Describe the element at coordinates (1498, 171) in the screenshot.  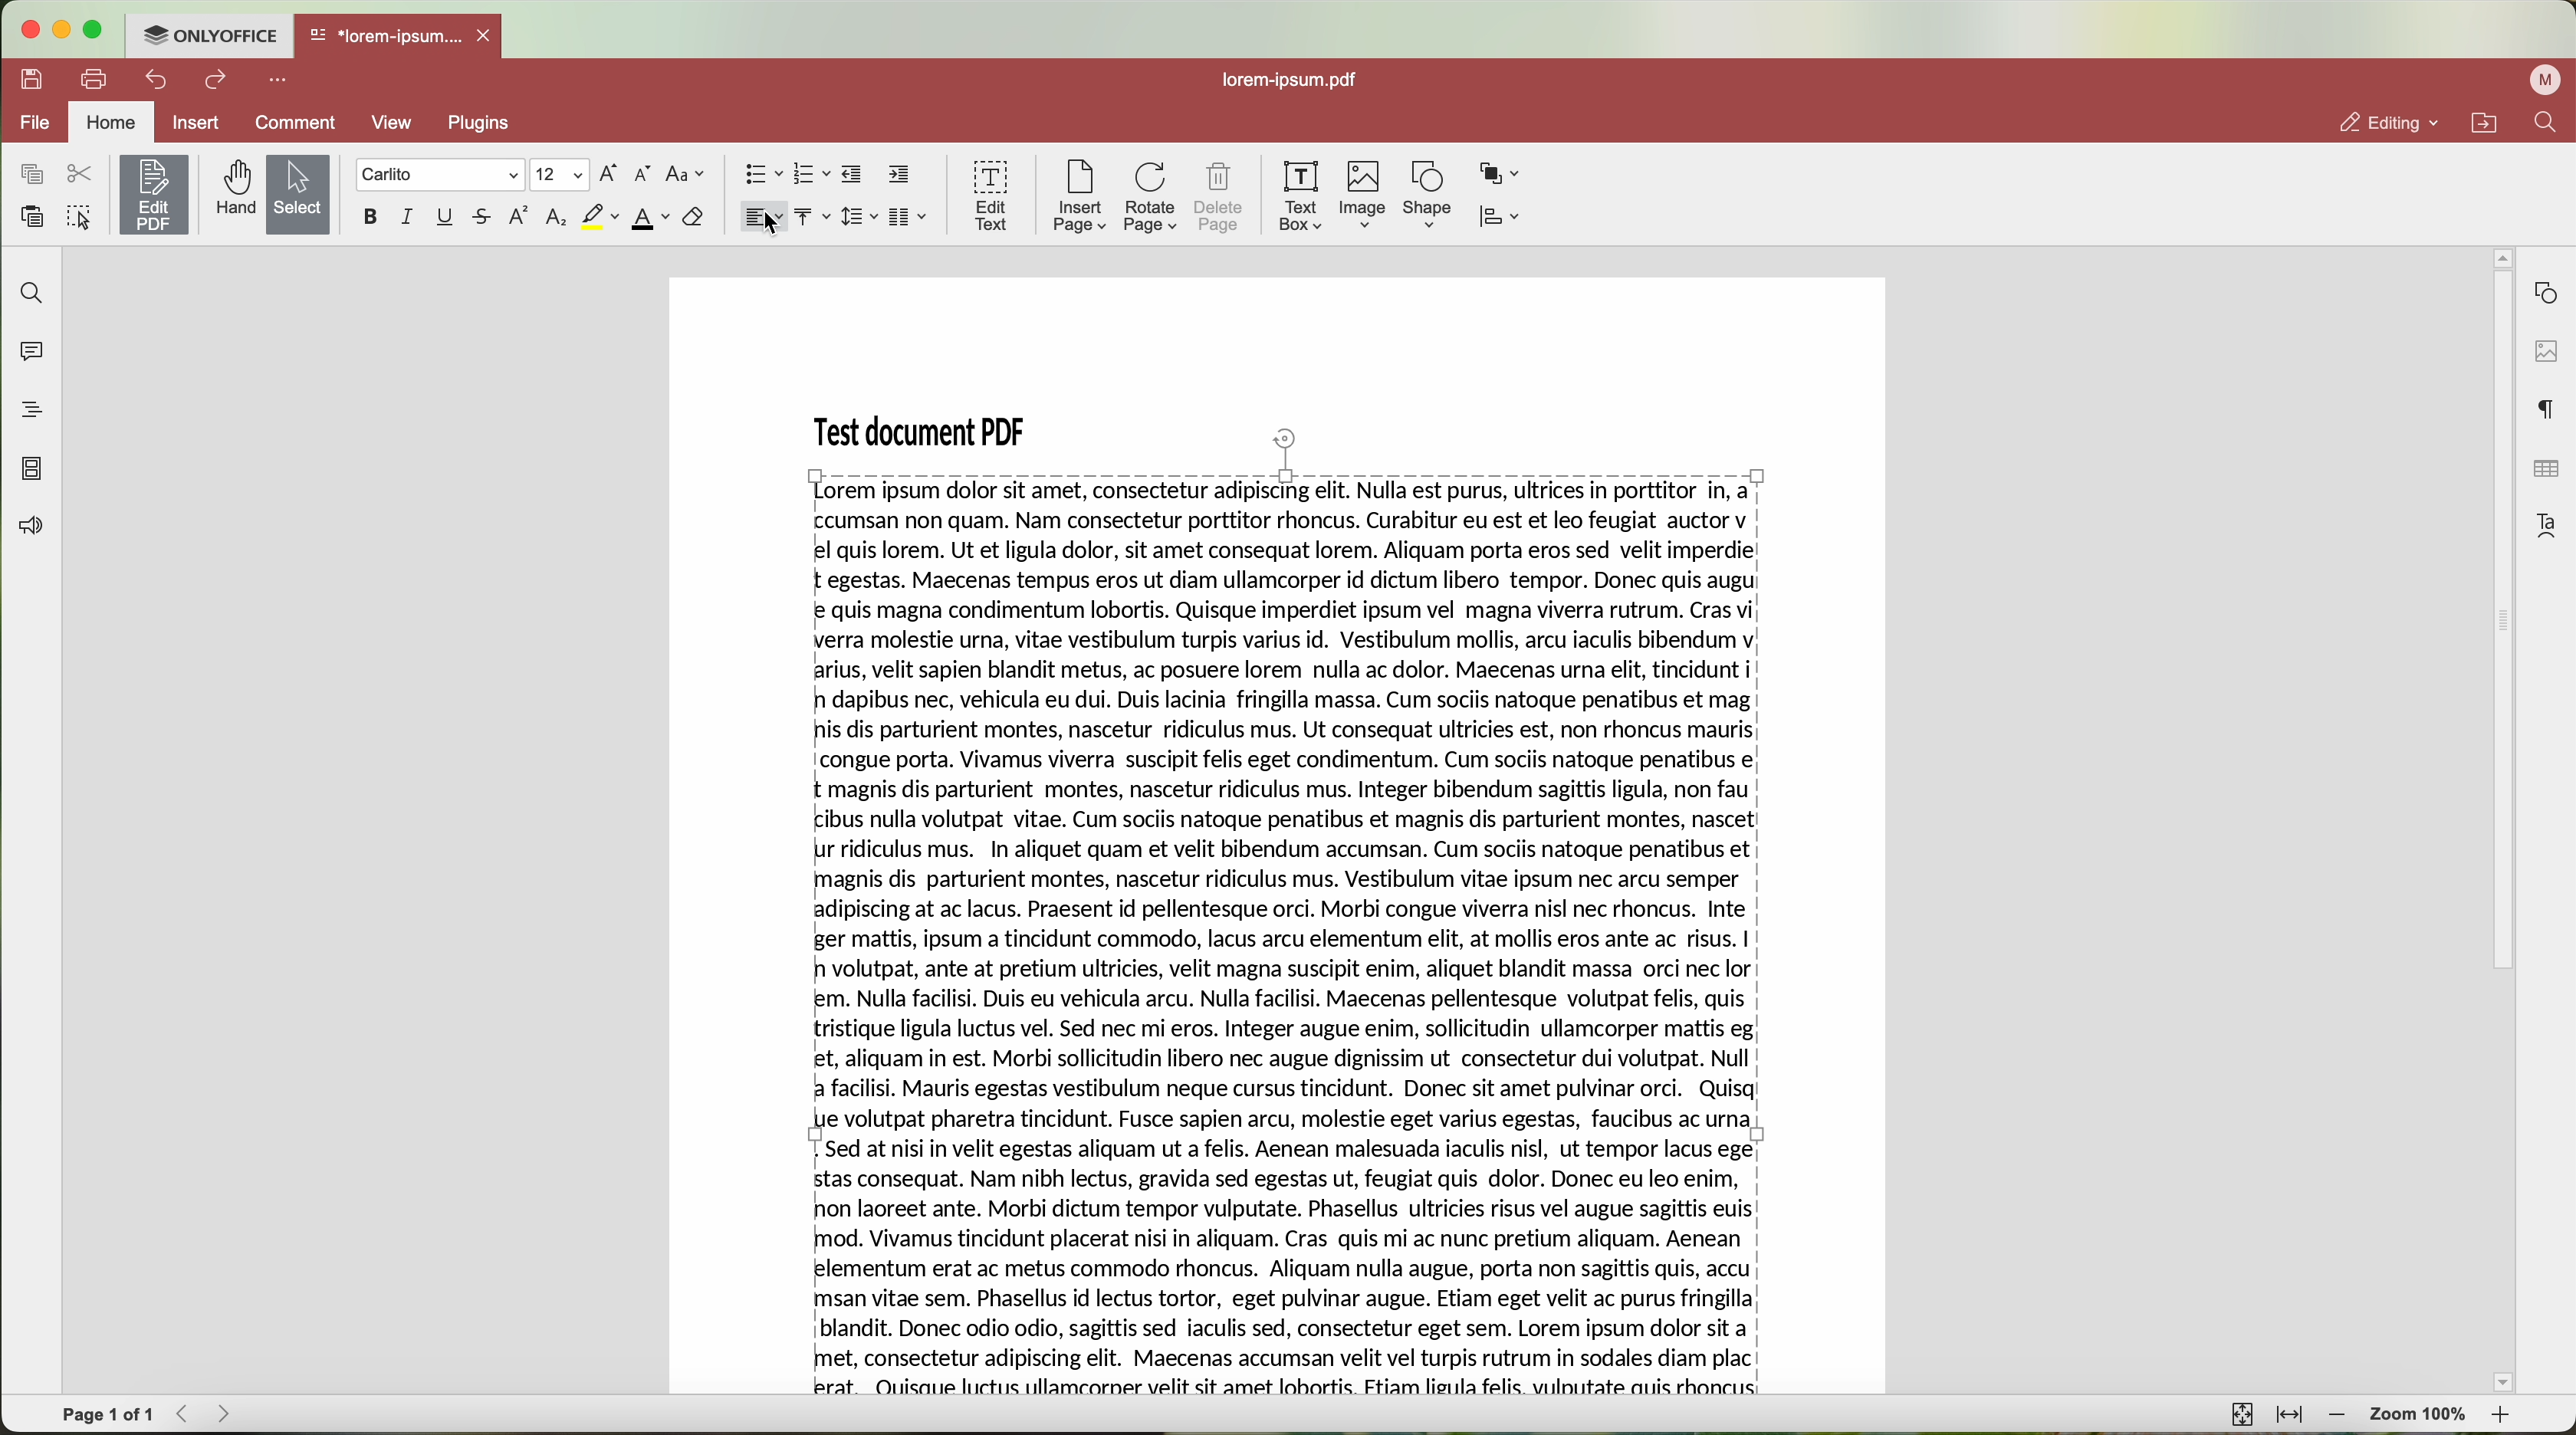
I see `arrange shape` at that location.